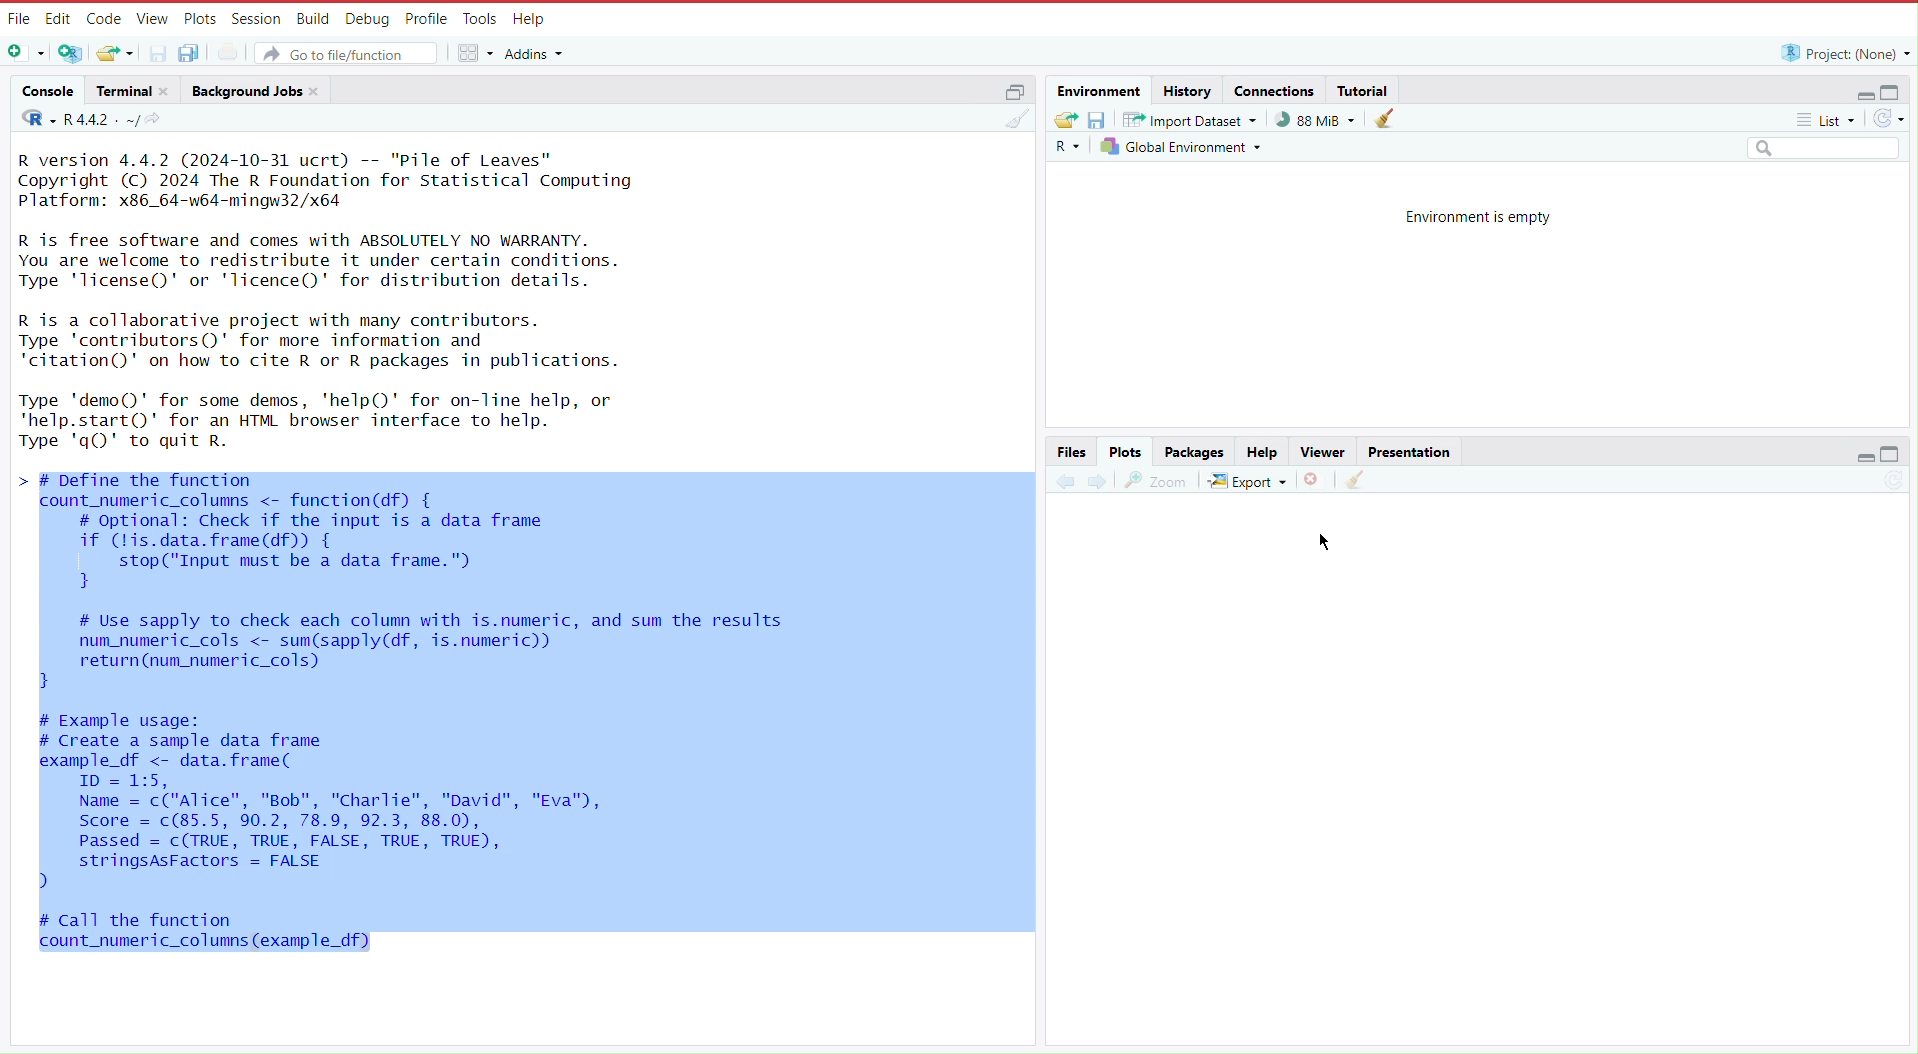  I want to click on Files, so click(1073, 451).